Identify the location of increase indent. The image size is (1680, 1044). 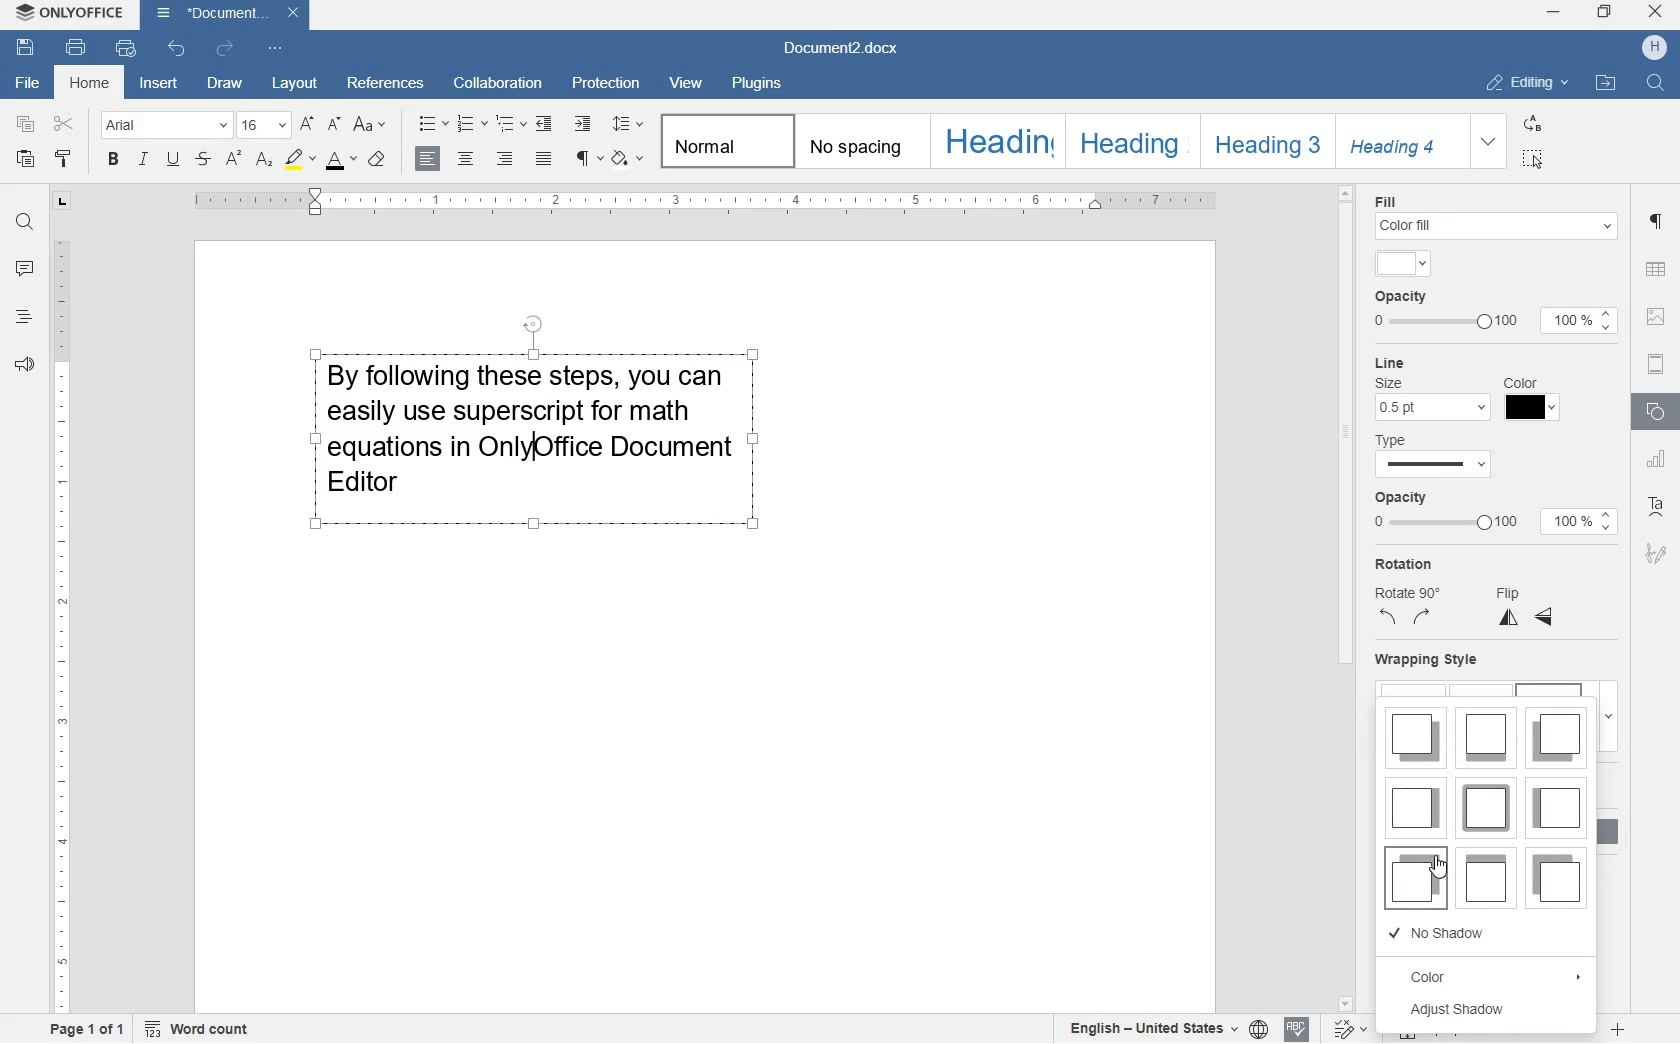
(583, 124).